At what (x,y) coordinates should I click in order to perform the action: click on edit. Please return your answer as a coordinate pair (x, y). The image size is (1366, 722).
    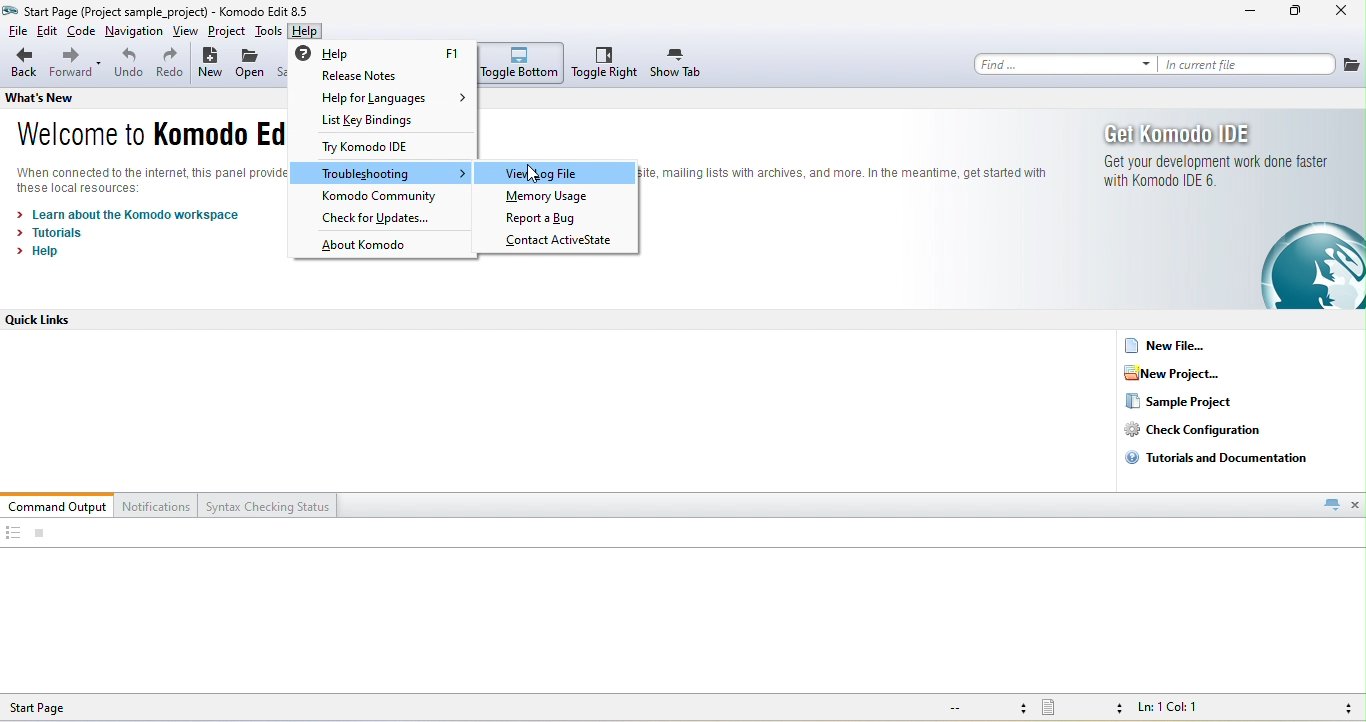
    Looking at the image, I should click on (48, 32).